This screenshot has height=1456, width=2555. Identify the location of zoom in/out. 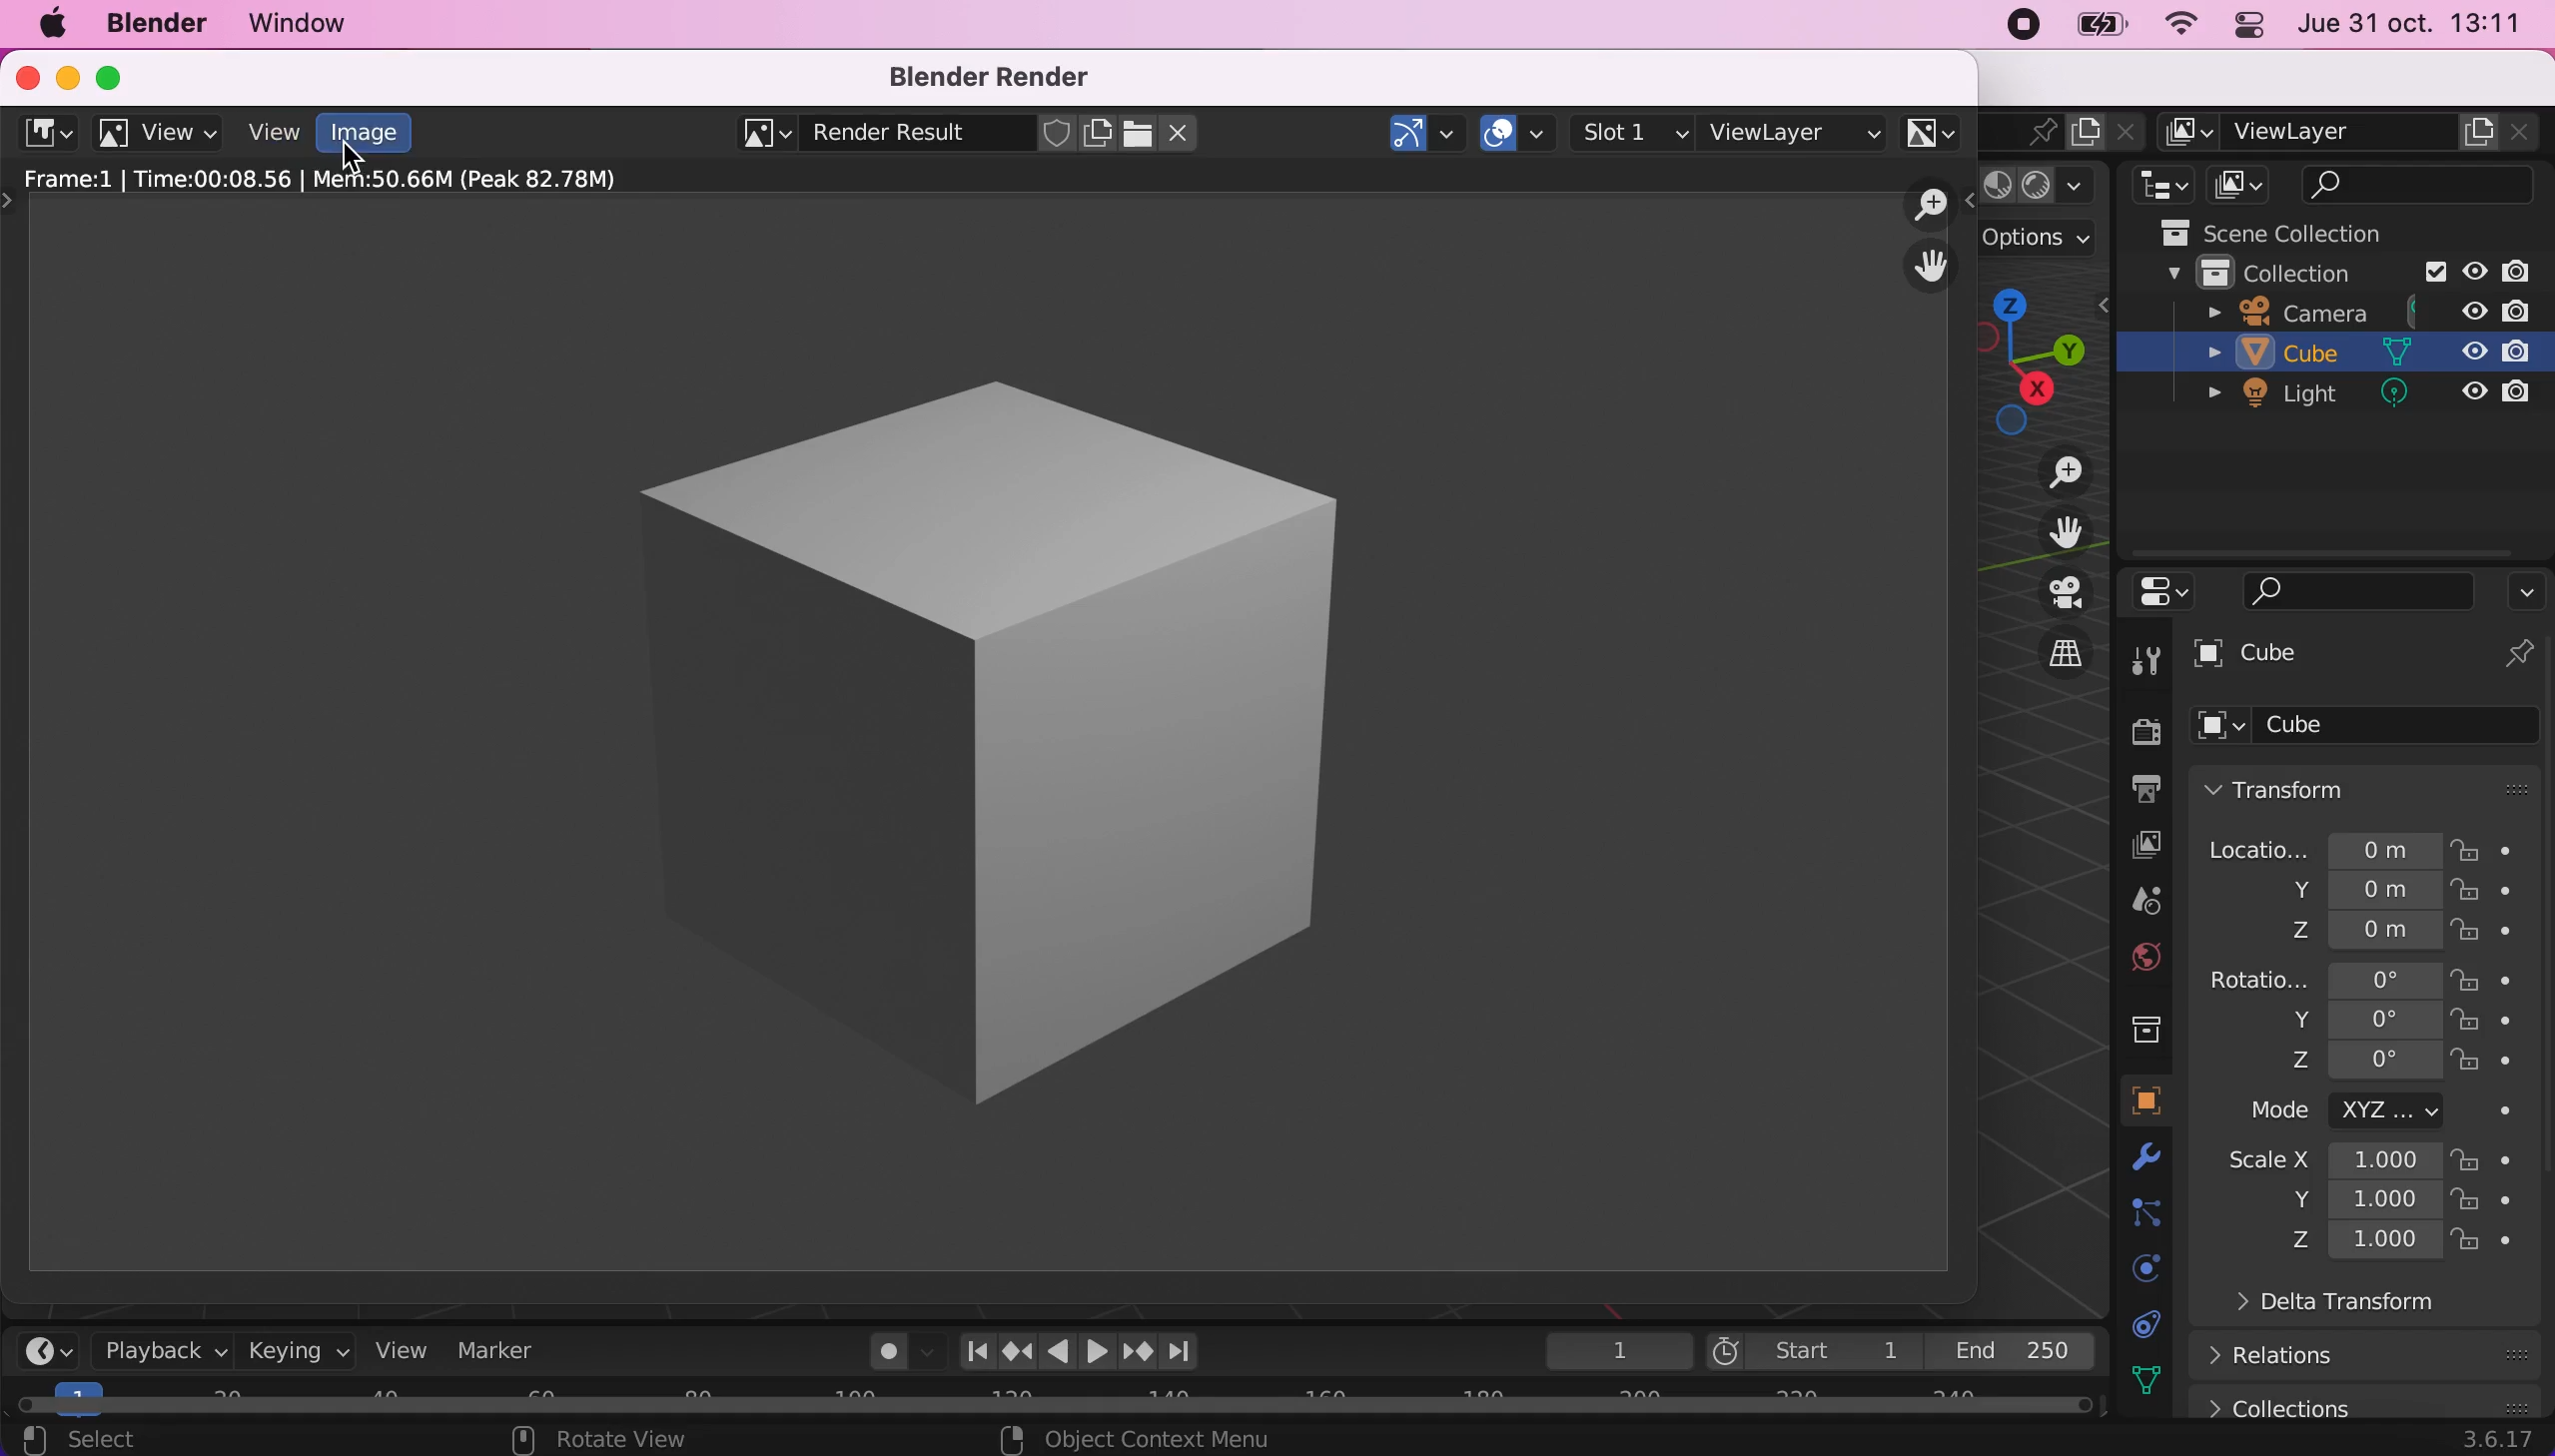
(1932, 205).